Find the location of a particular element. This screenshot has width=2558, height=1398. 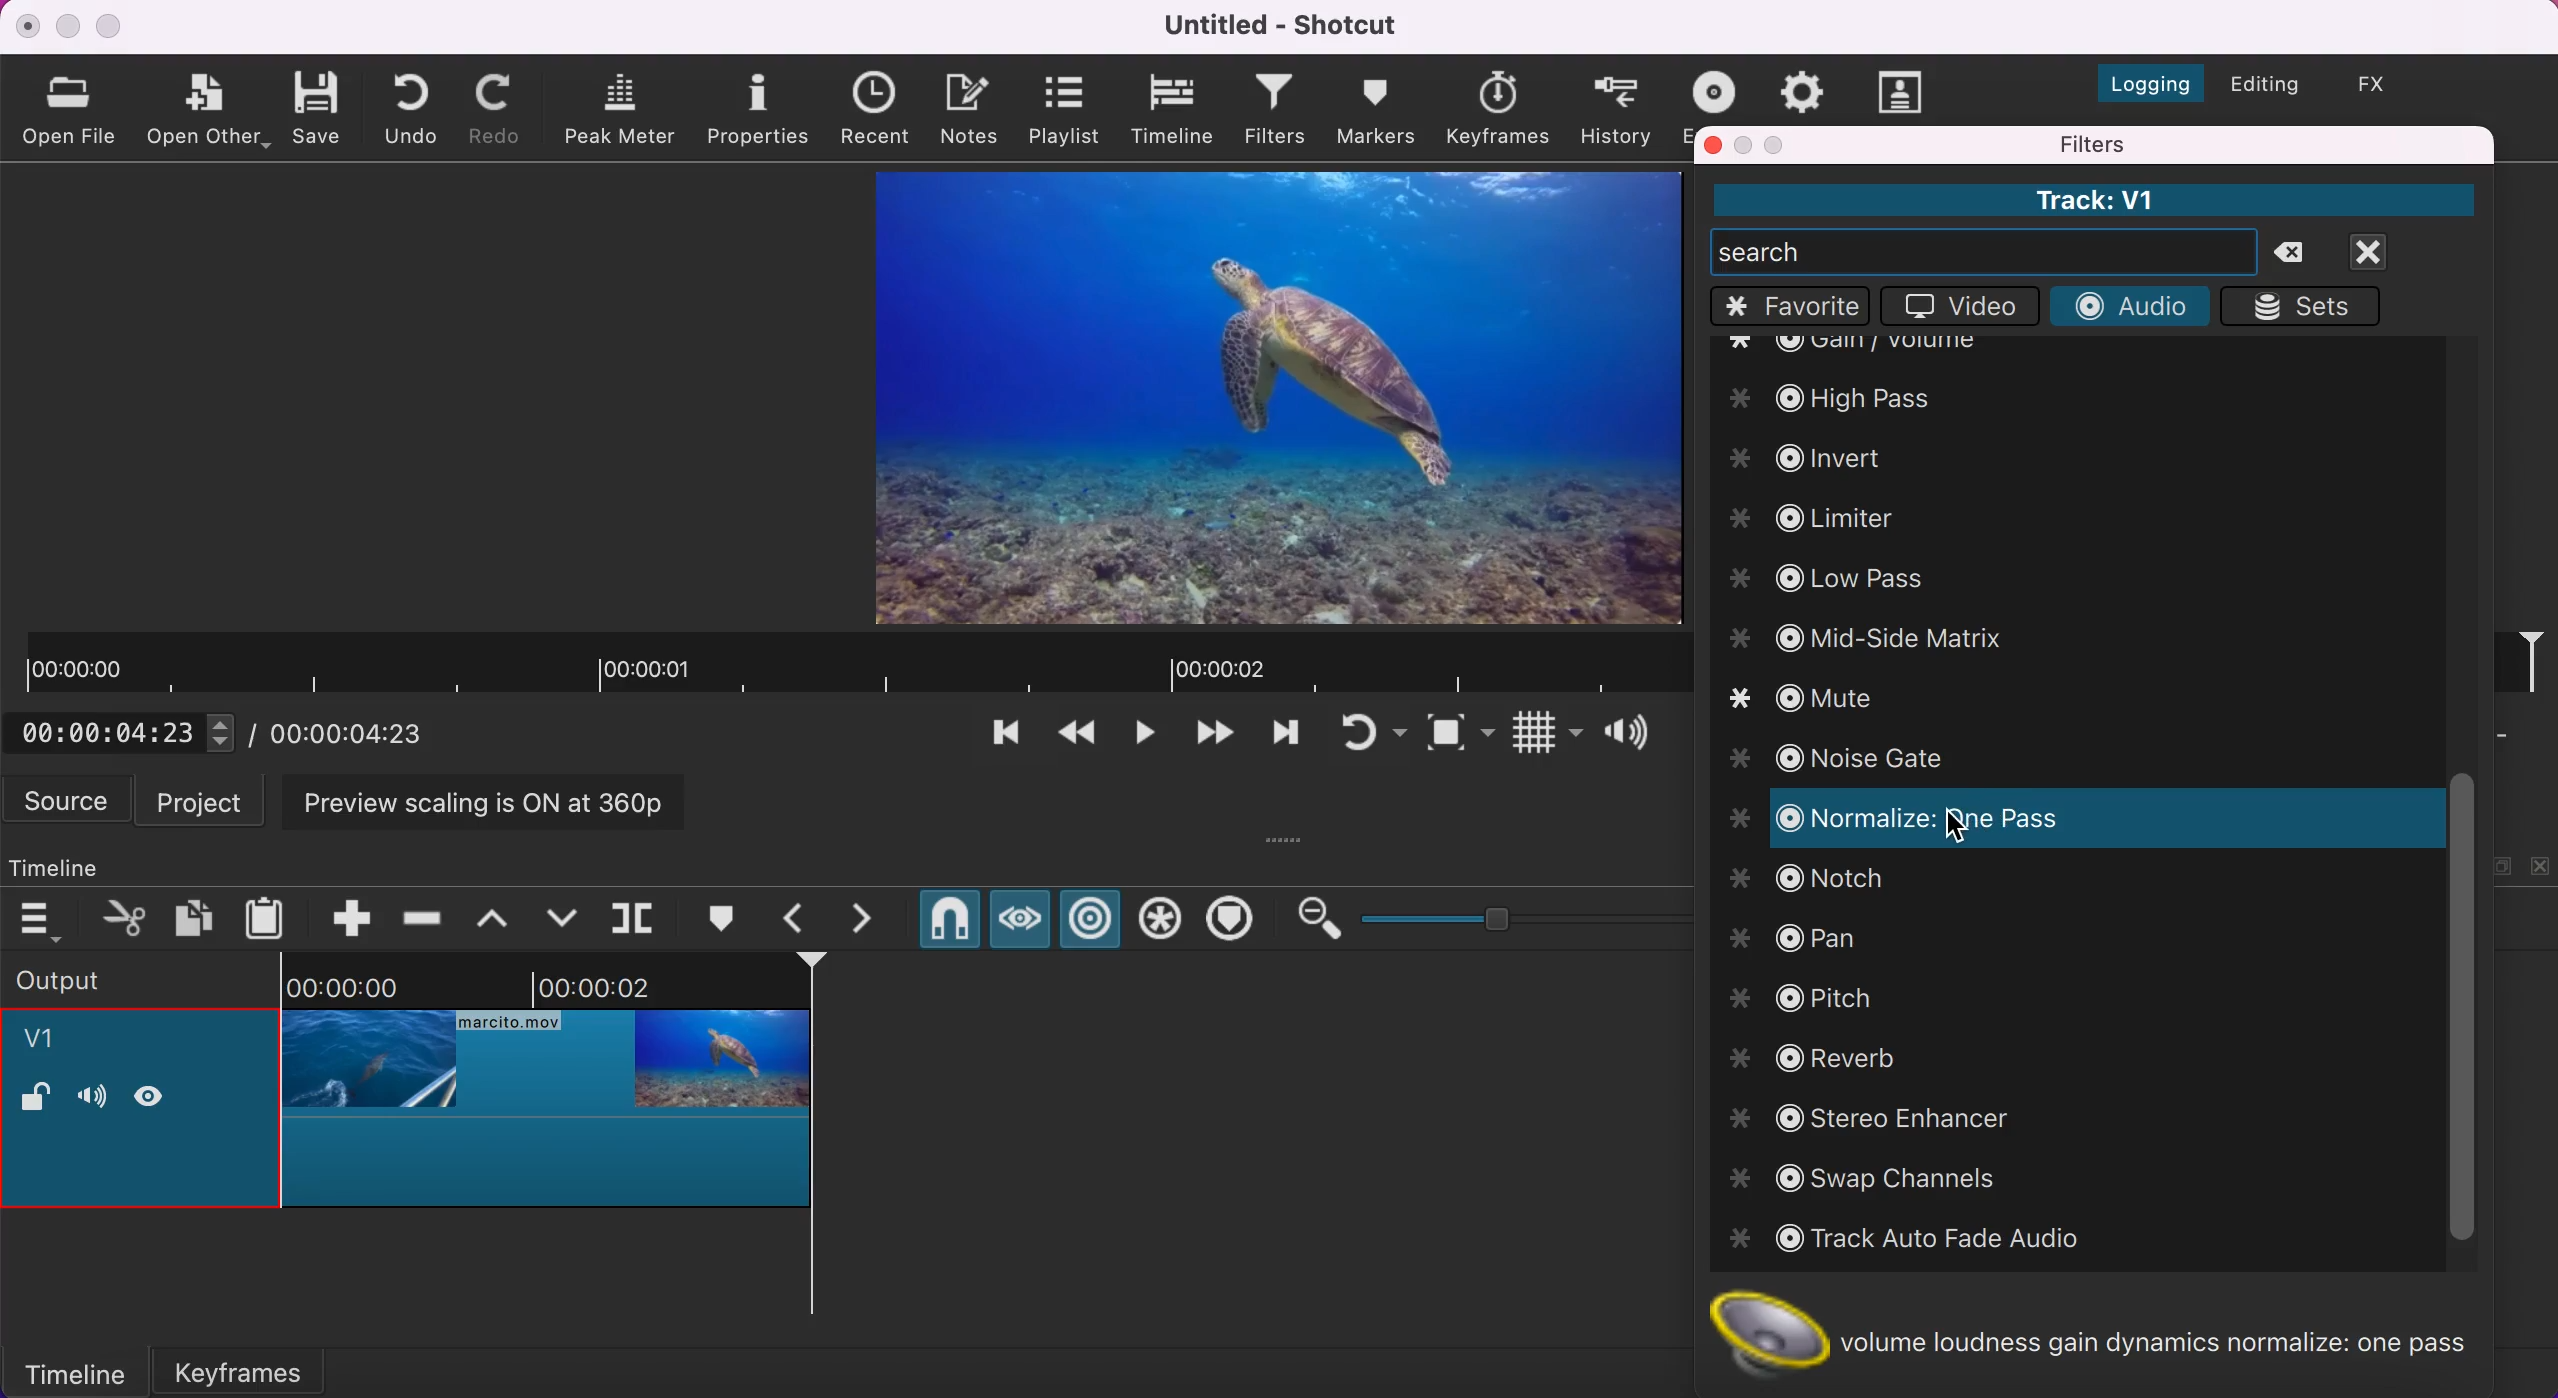

favorite is located at coordinates (1791, 306).